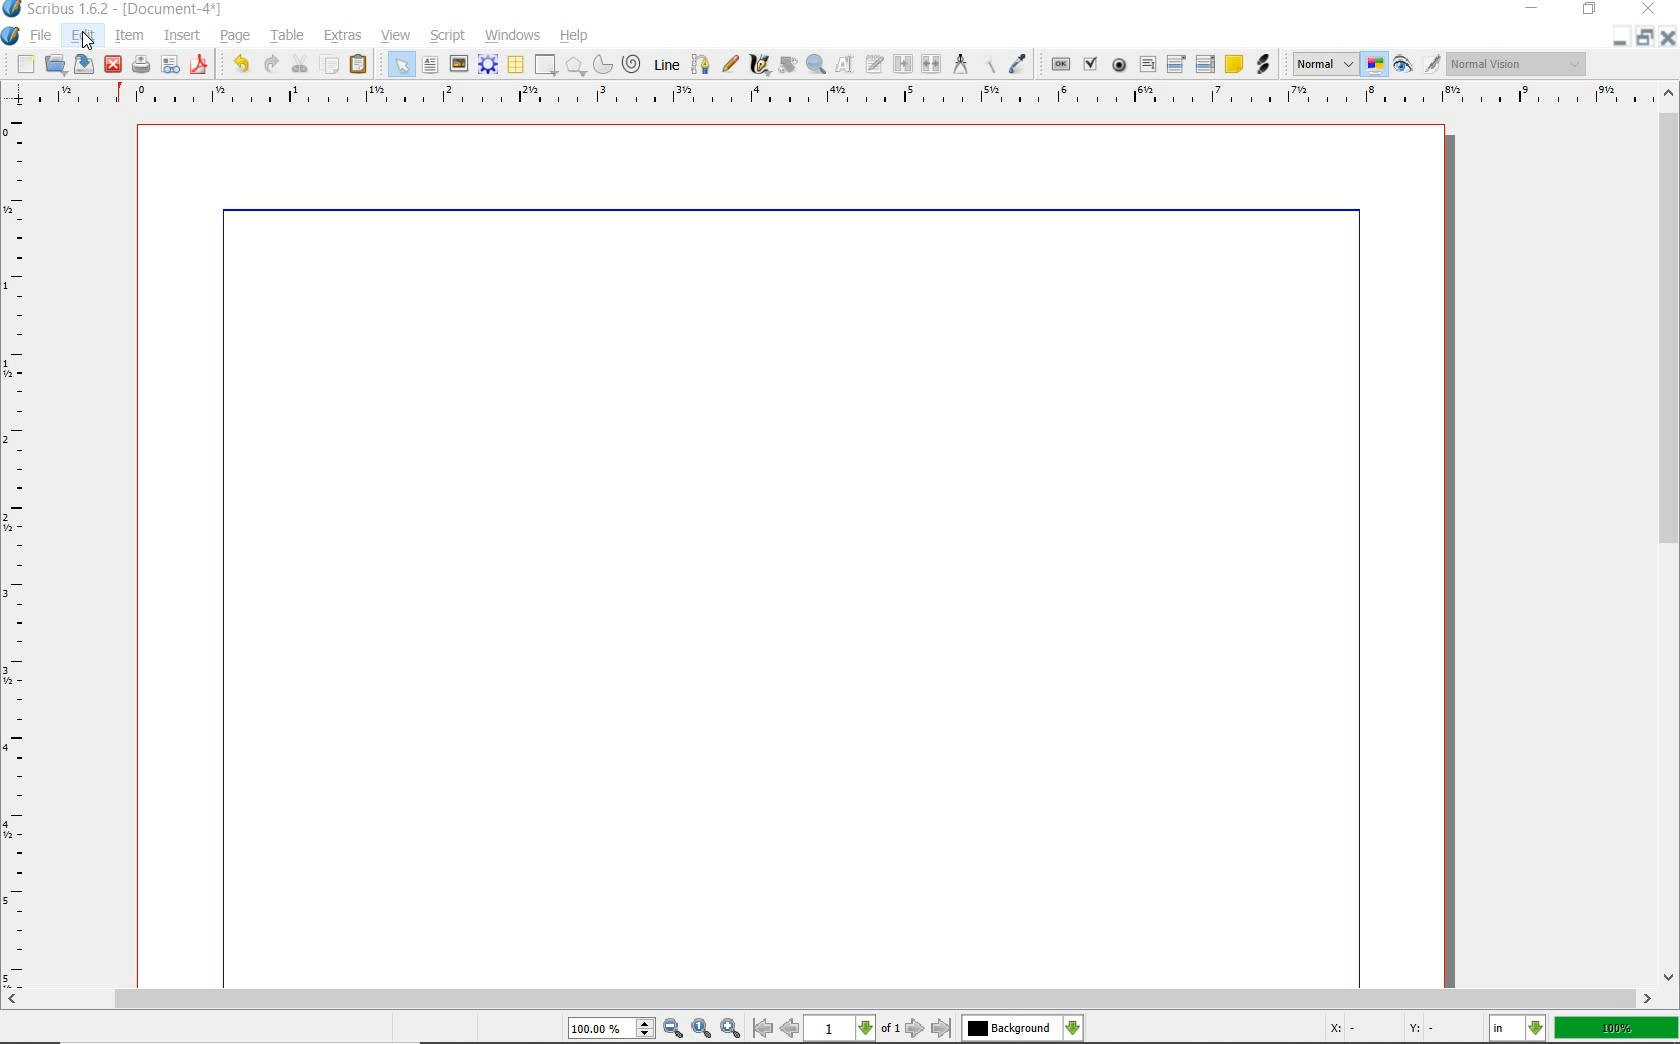  I want to click on script, so click(449, 34).